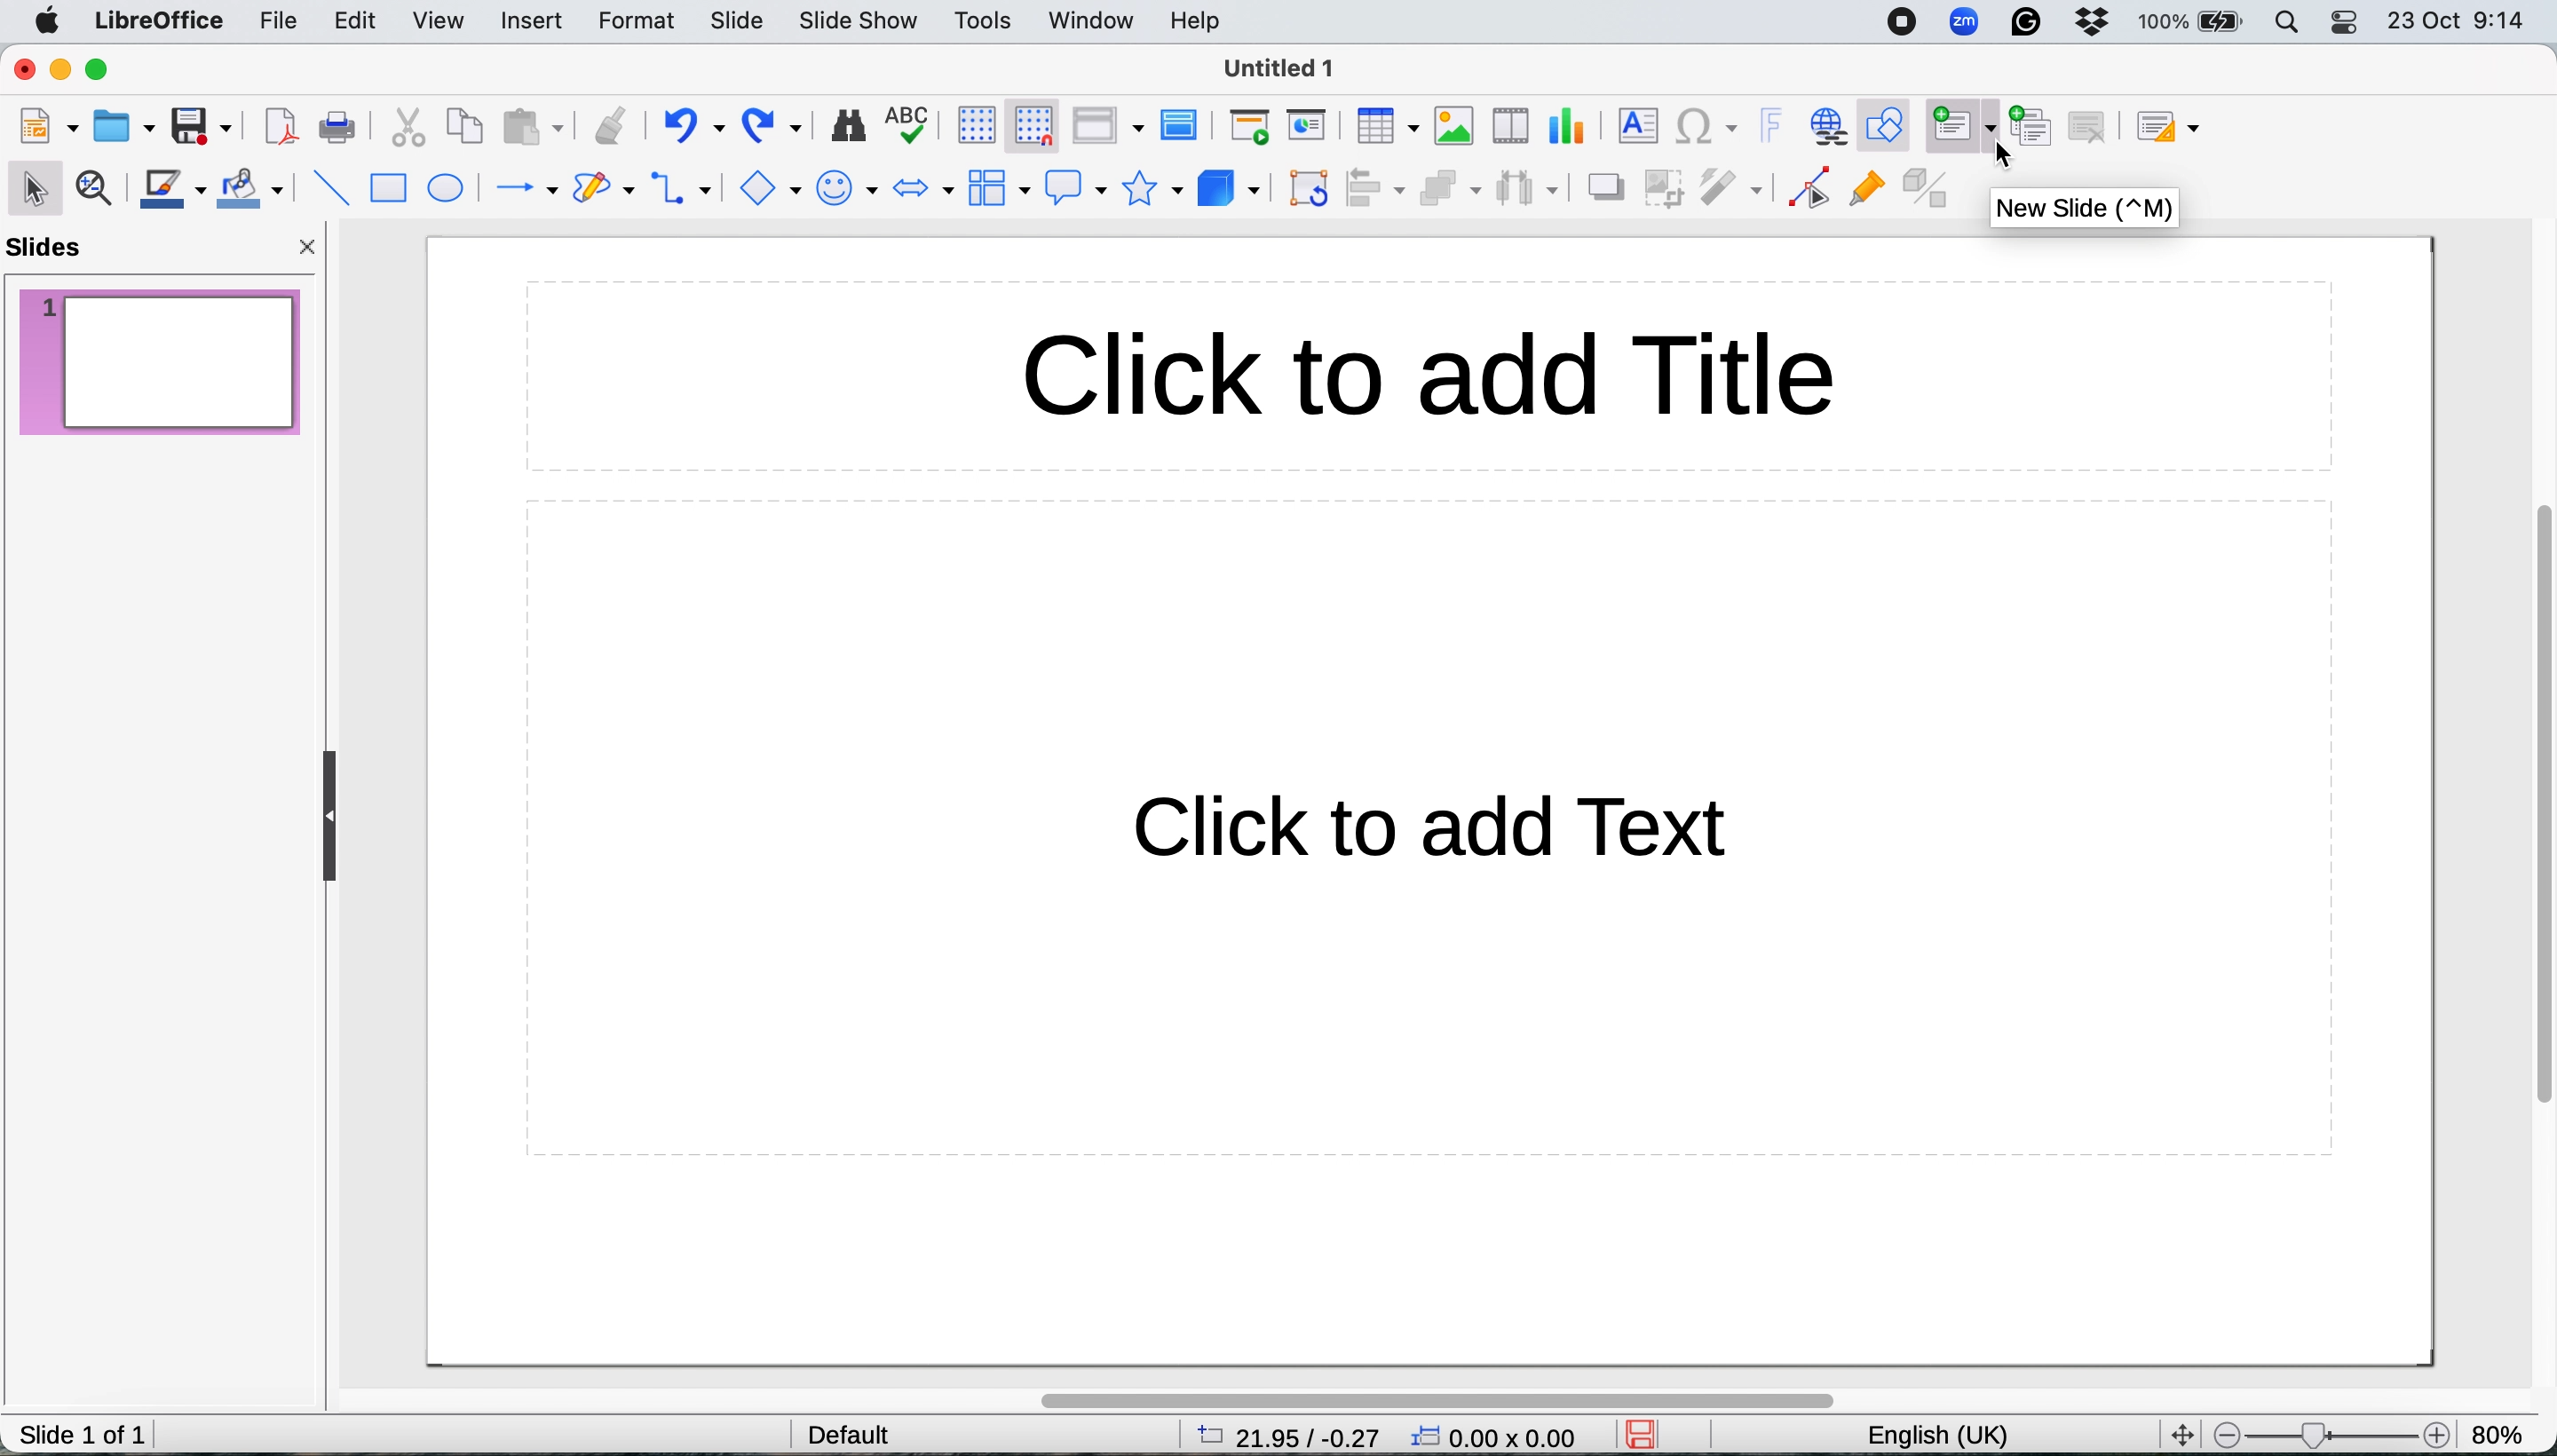 The width and height of the screenshot is (2557, 1456). Describe the element at coordinates (2193, 24) in the screenshot. I see `battery` at that location.